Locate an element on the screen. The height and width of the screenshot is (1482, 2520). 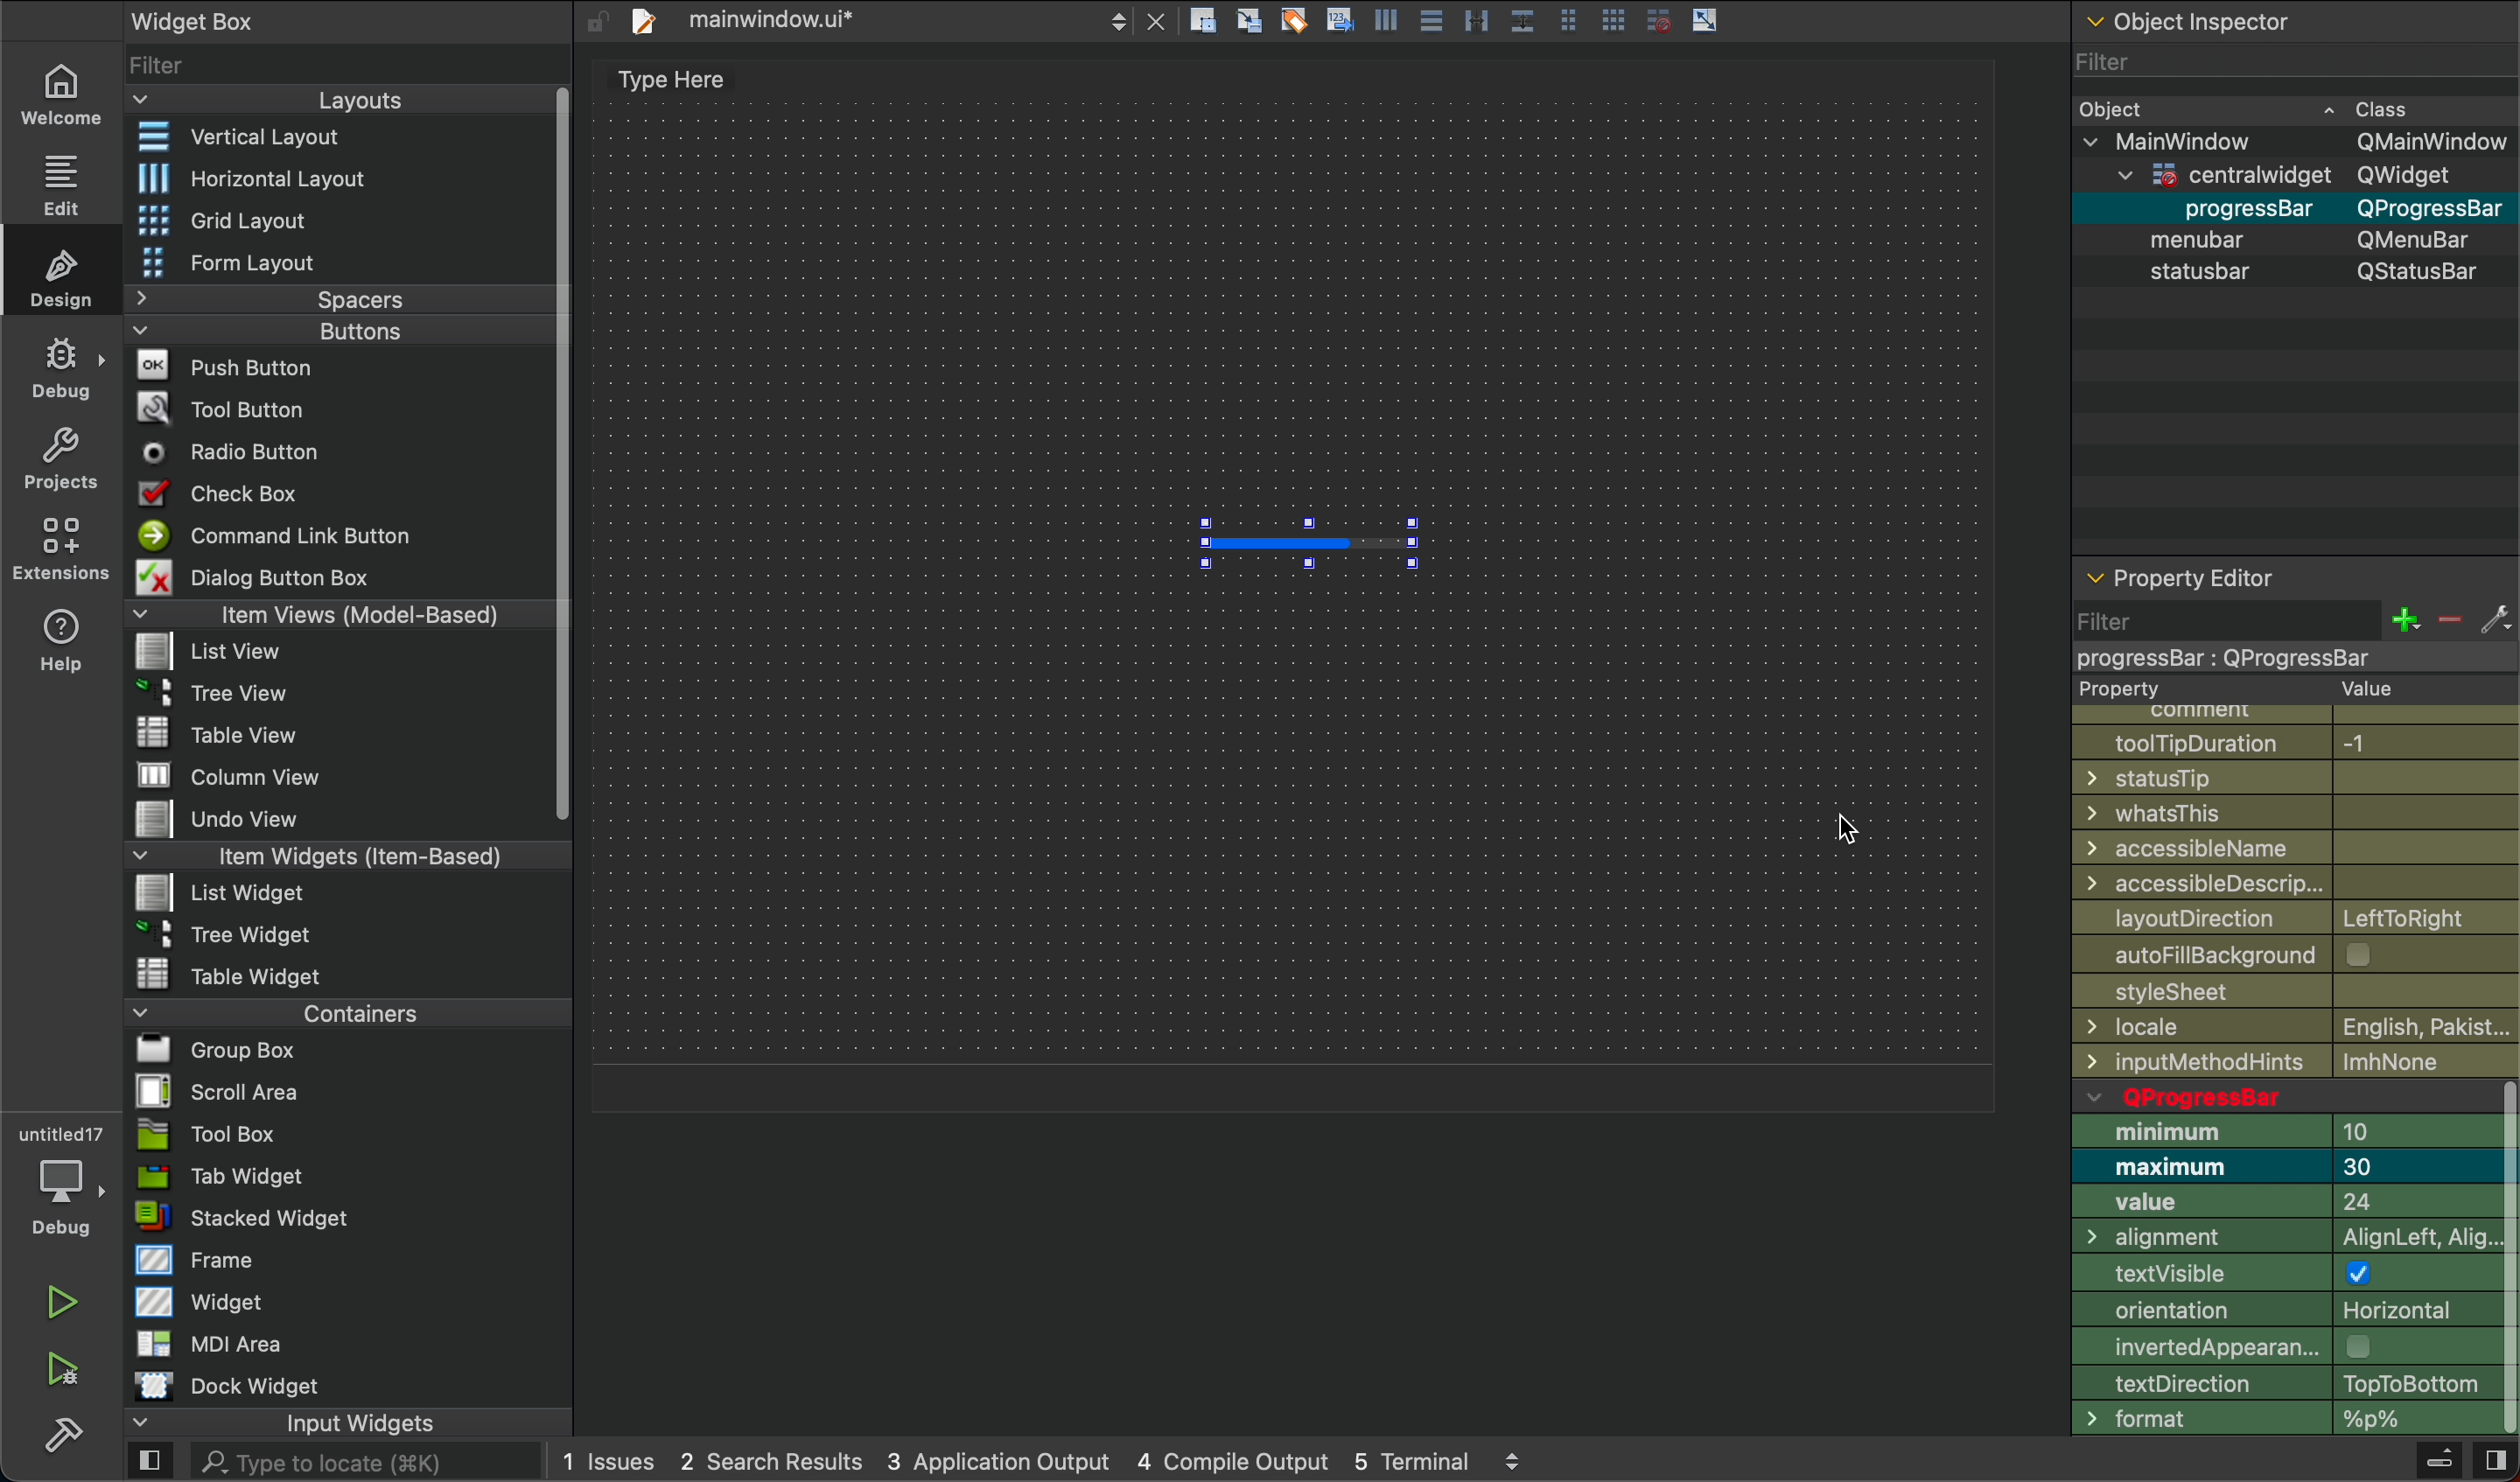
Check Box is located at coordinates (243, 493).